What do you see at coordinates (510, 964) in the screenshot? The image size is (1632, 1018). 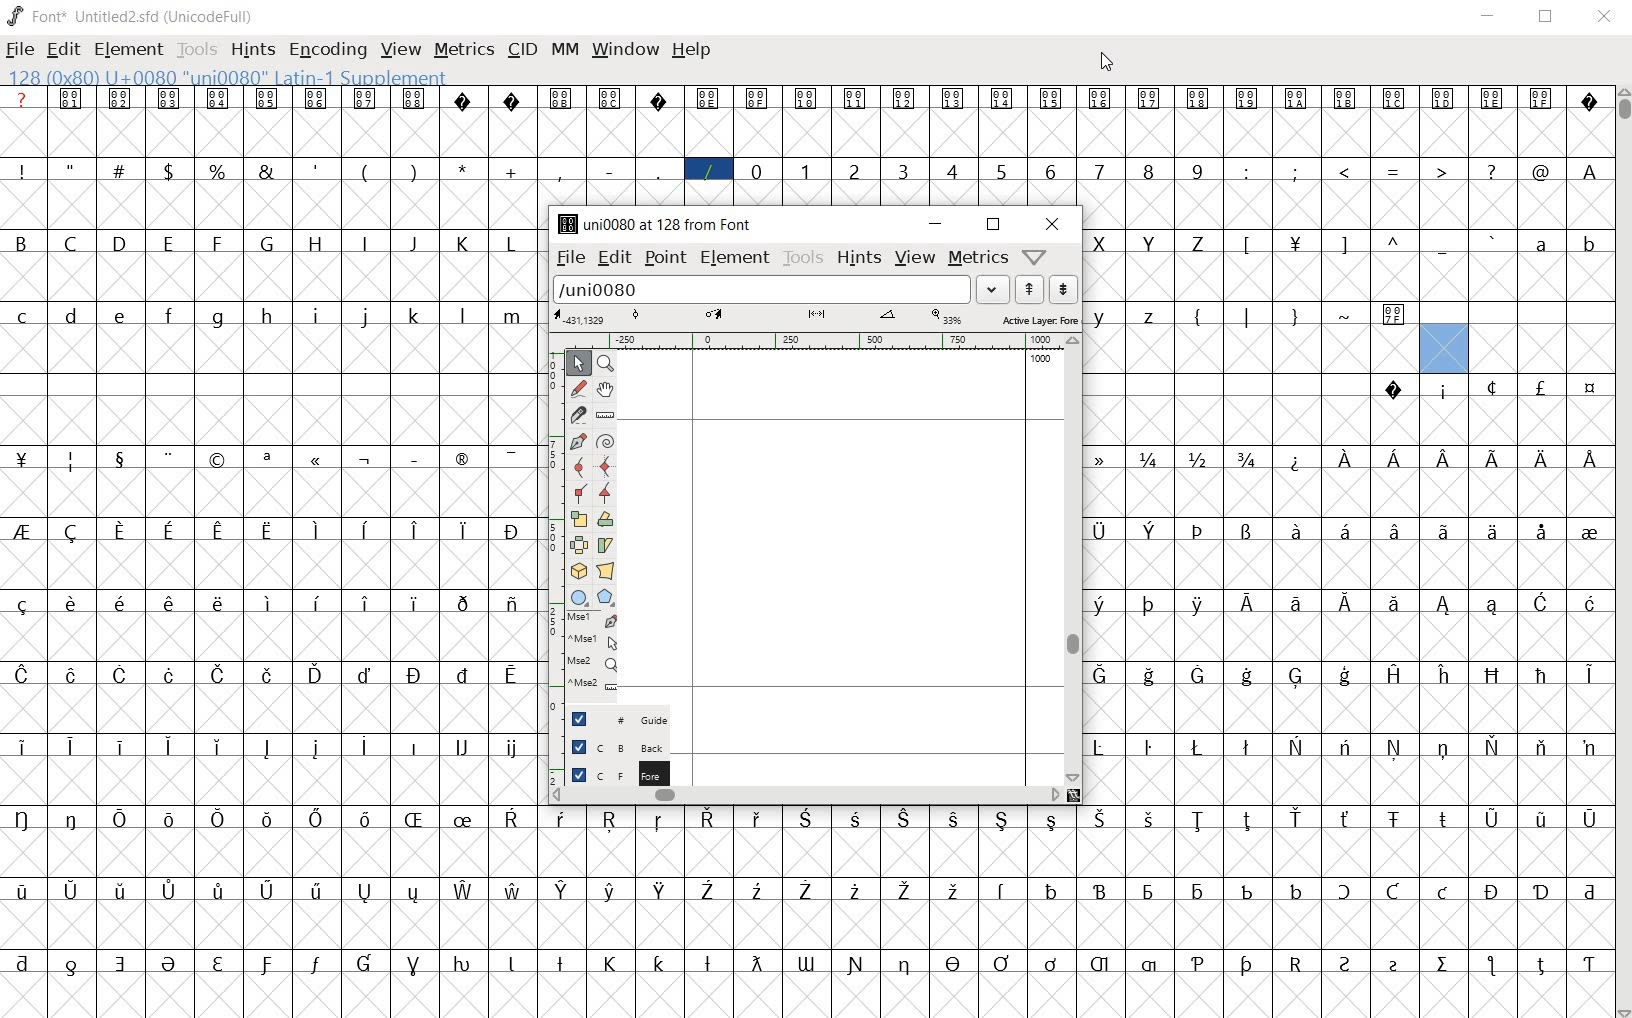 I see `glyph` at bounding box center [510, 964].